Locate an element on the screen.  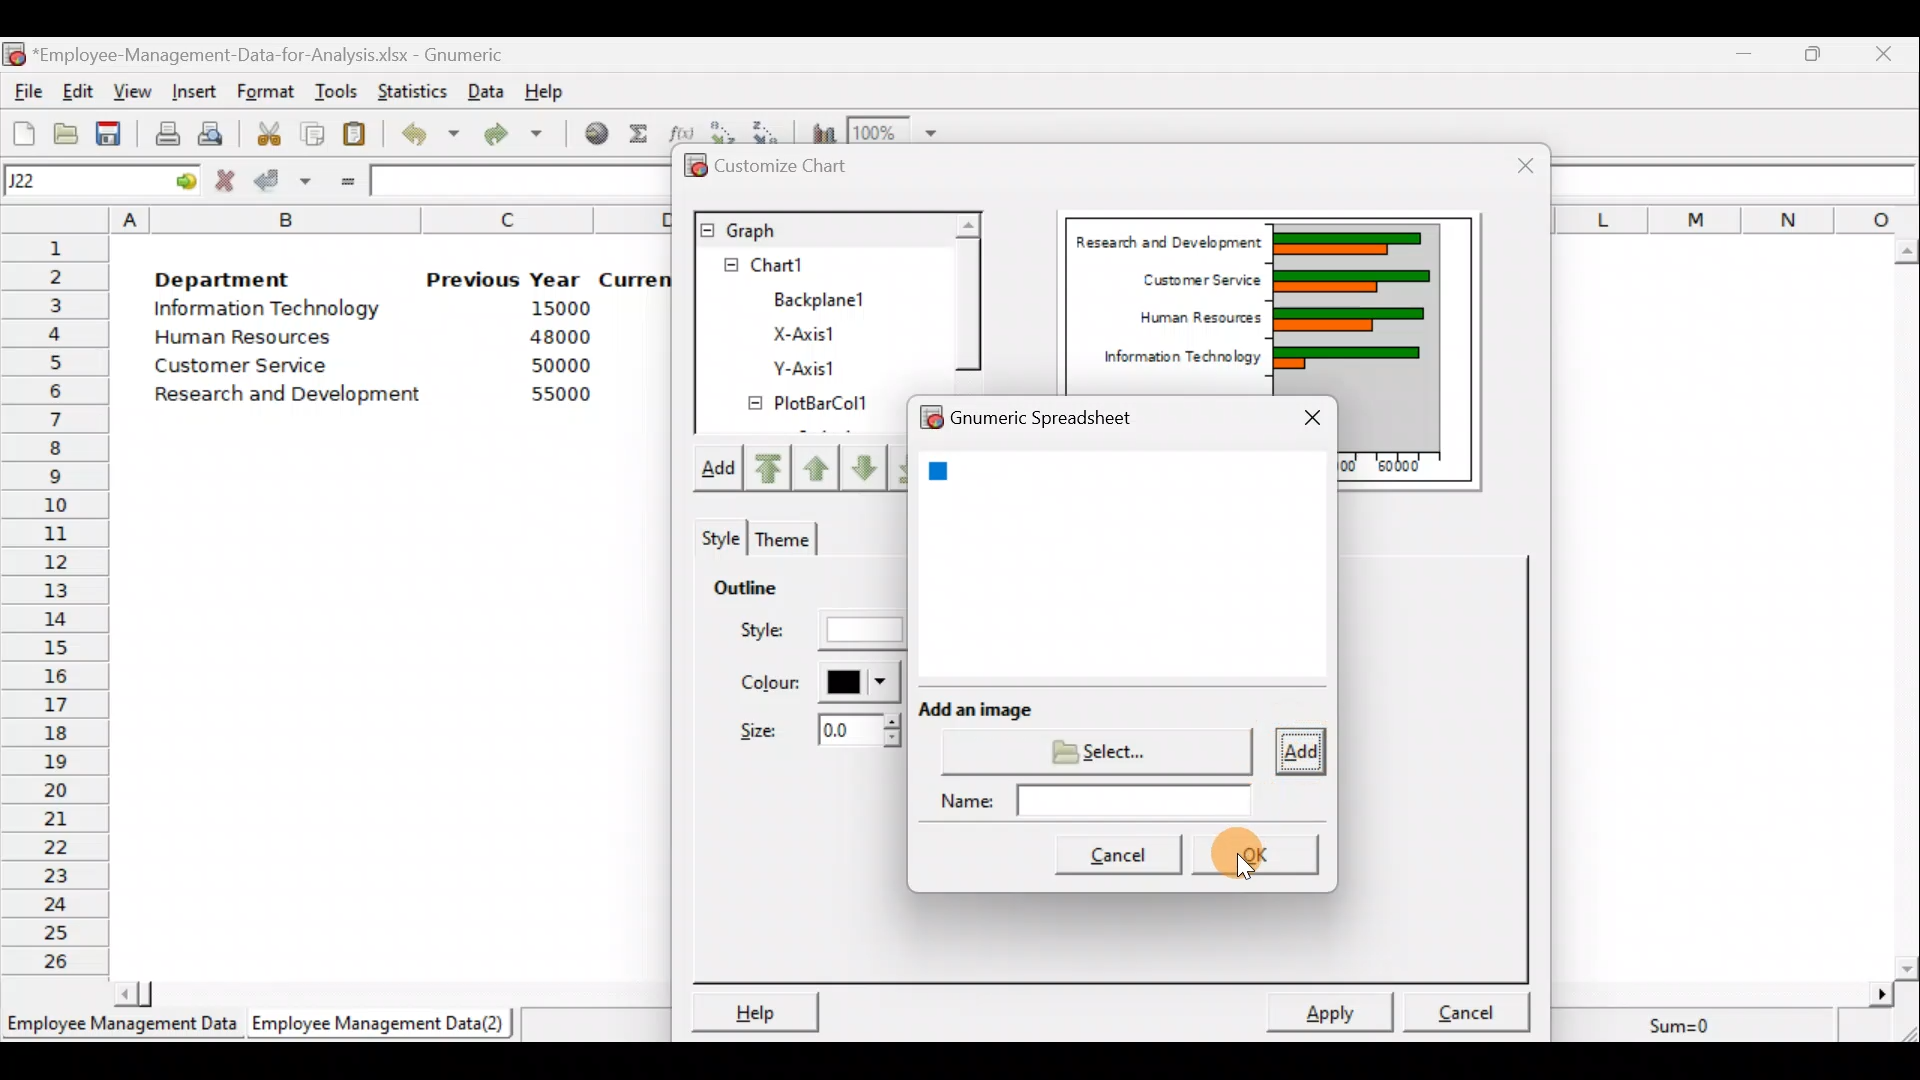
Undo last action is located at coordinates (432, 138).